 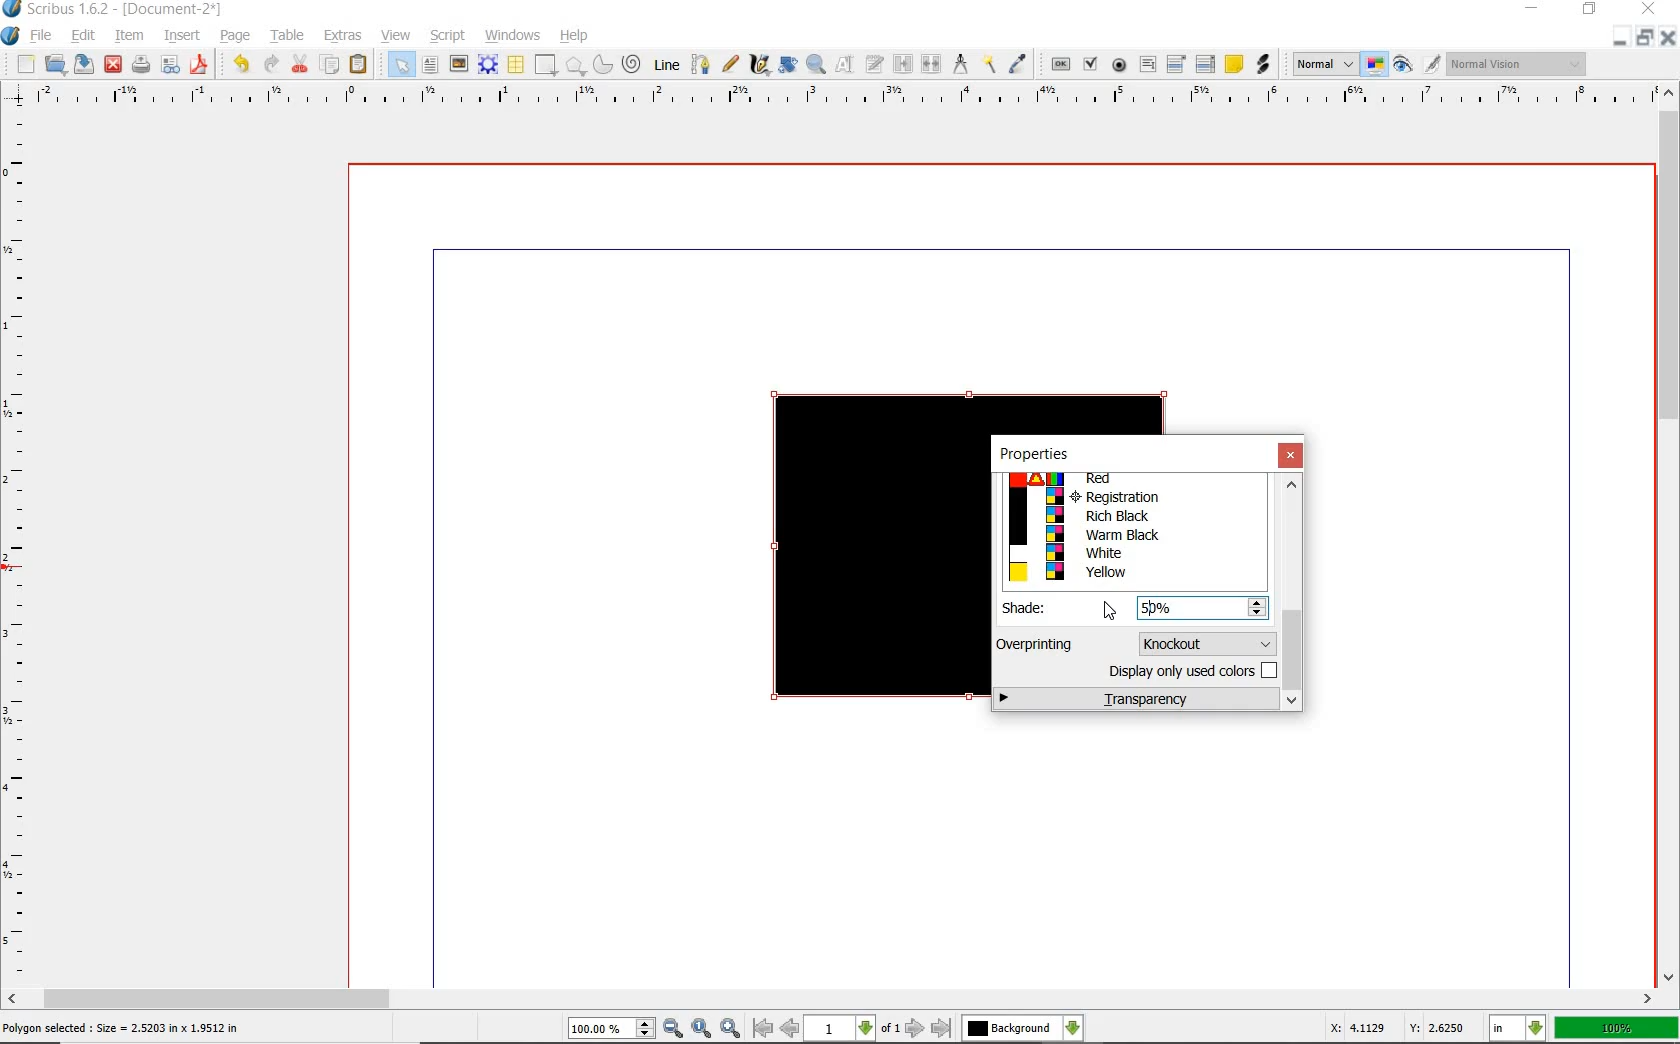 What do you see at coordinates (344, 35) in the screenshot?
I see `extras` at bounding box center [344, 35].